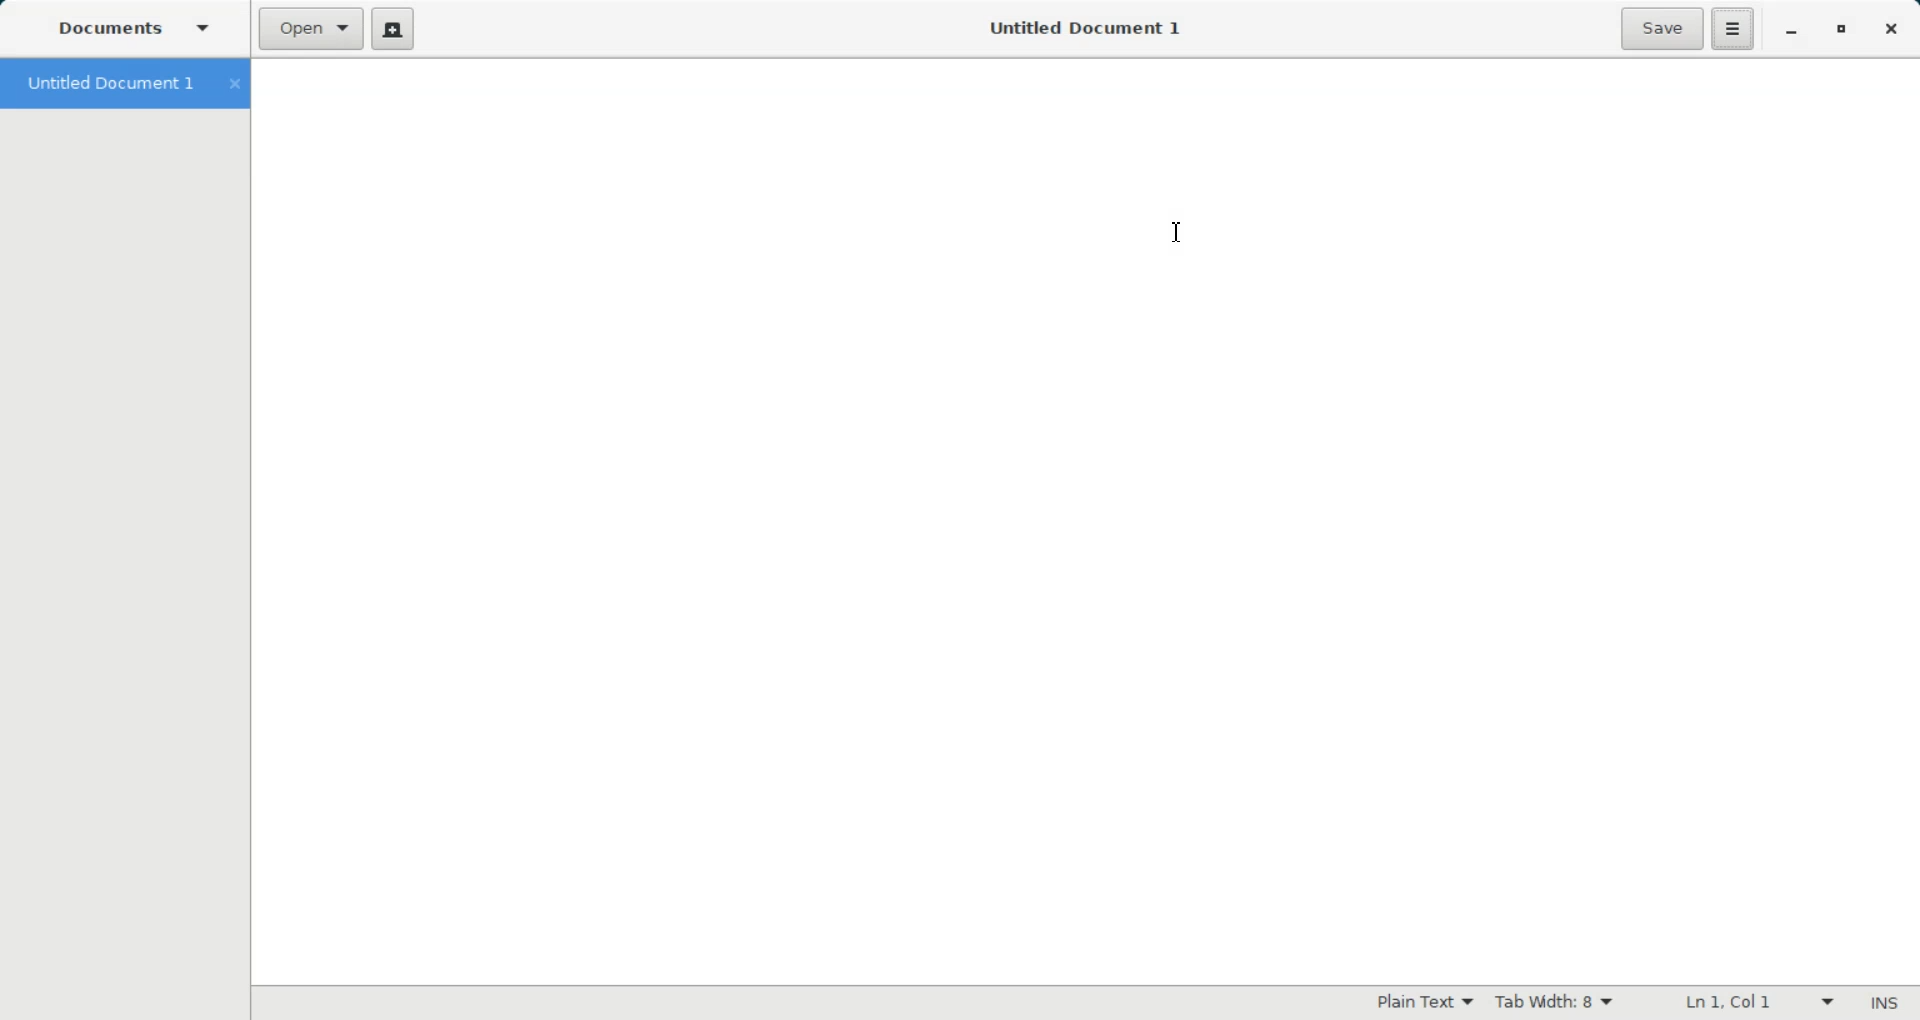 The width and height of the screenshot is (1920, 1020). Describe the element at coordinates (1793, 31) in the screenshot. I see `Minimize` at that location.